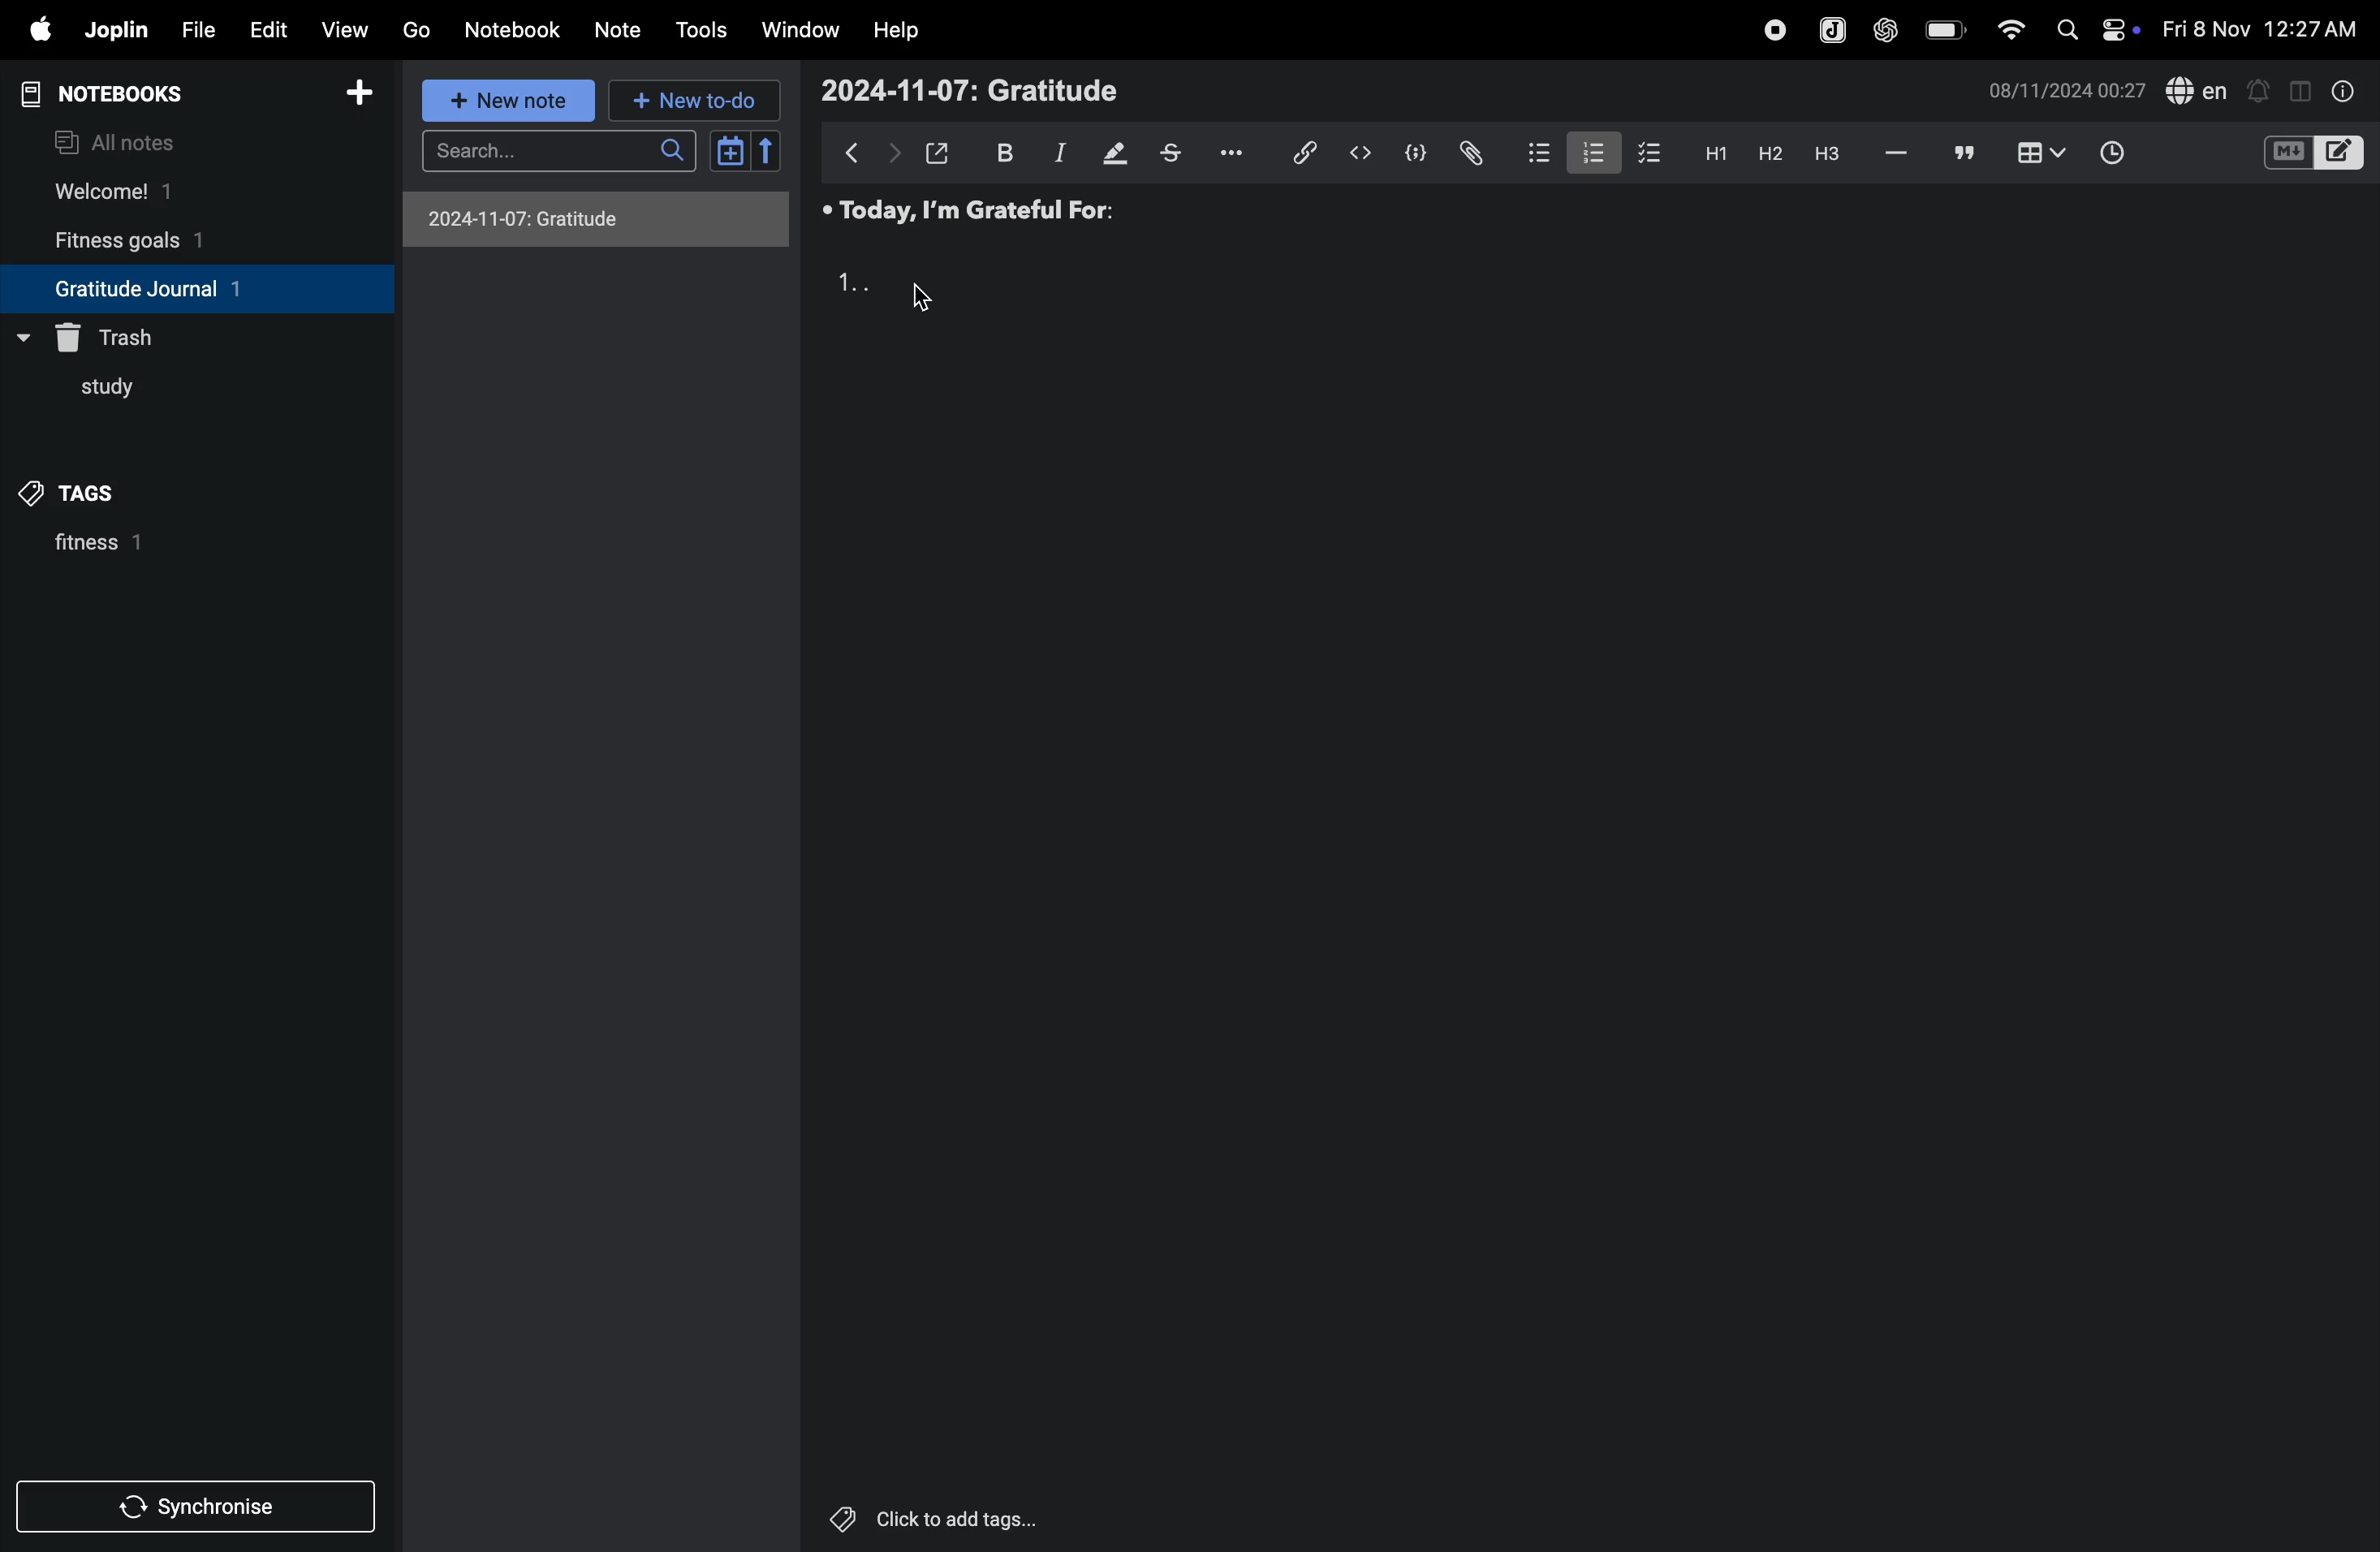 The height and width of the screenshot is (1552, 2380). I want to click on new note, so click(511, 103).